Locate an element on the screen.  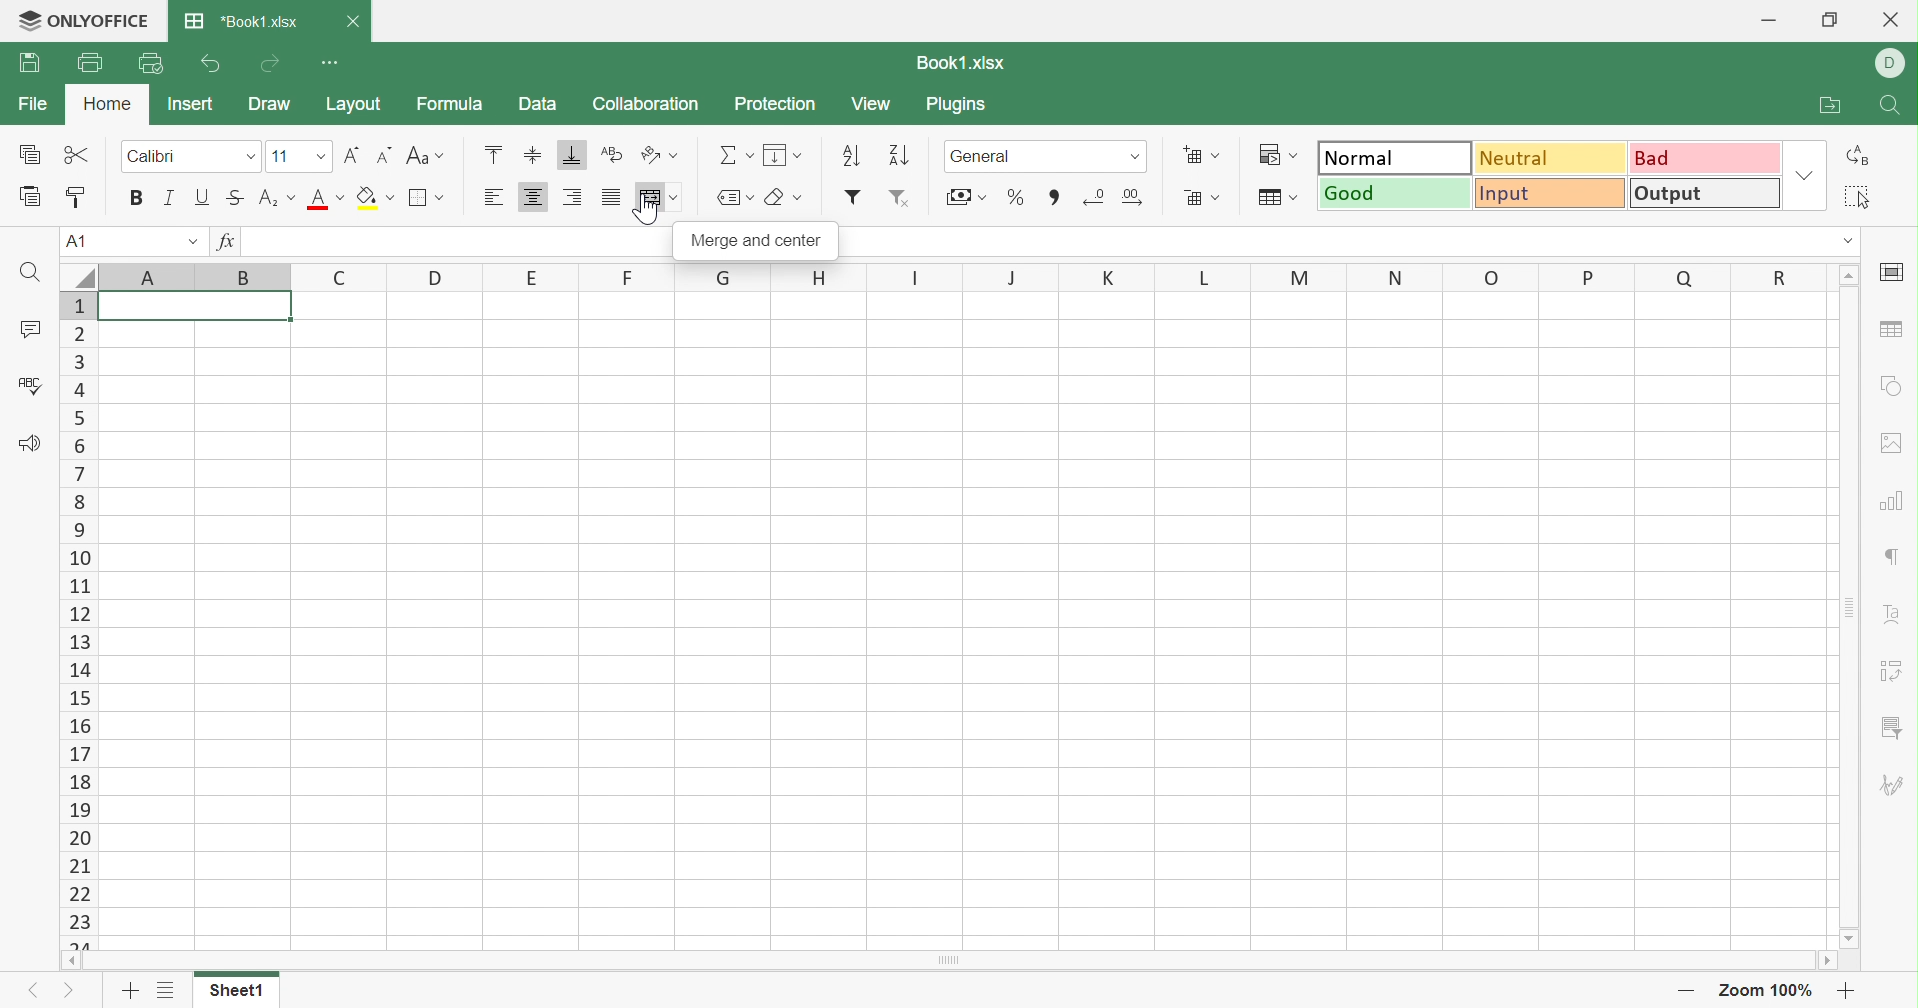
Column Names is located at coordinates (945, 277).